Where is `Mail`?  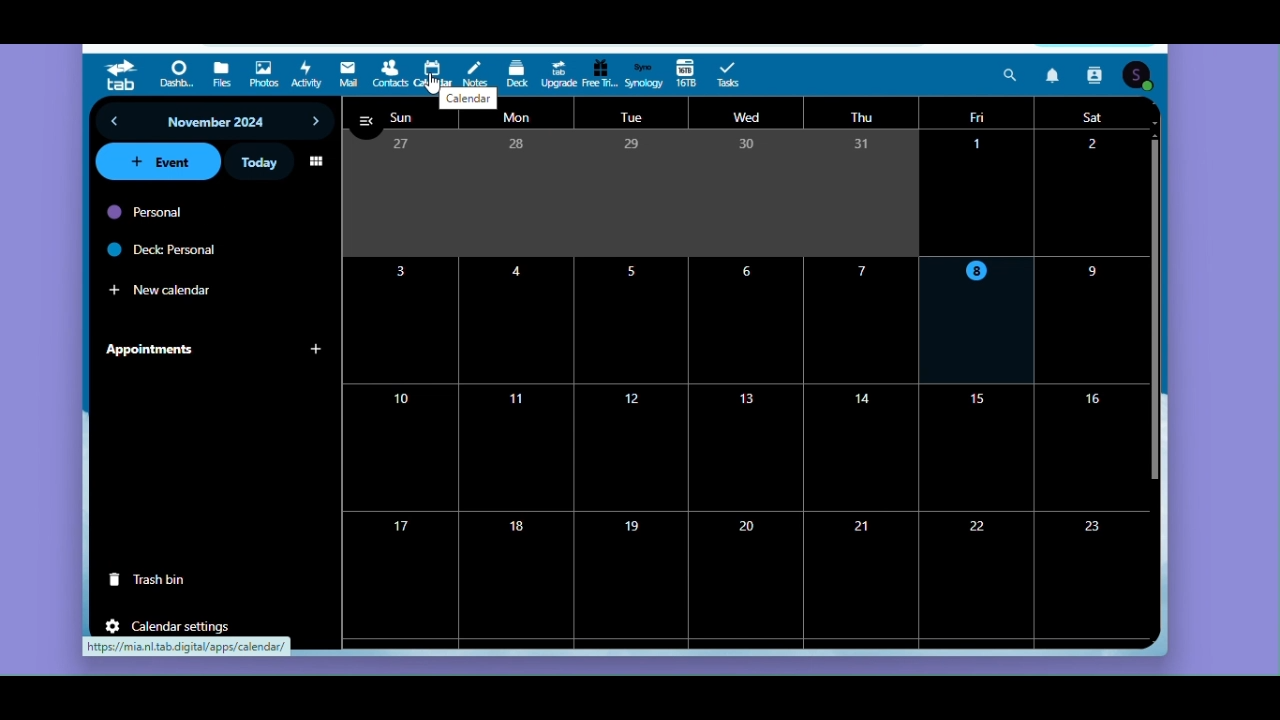 Mail is located at coordinates (350, 75).